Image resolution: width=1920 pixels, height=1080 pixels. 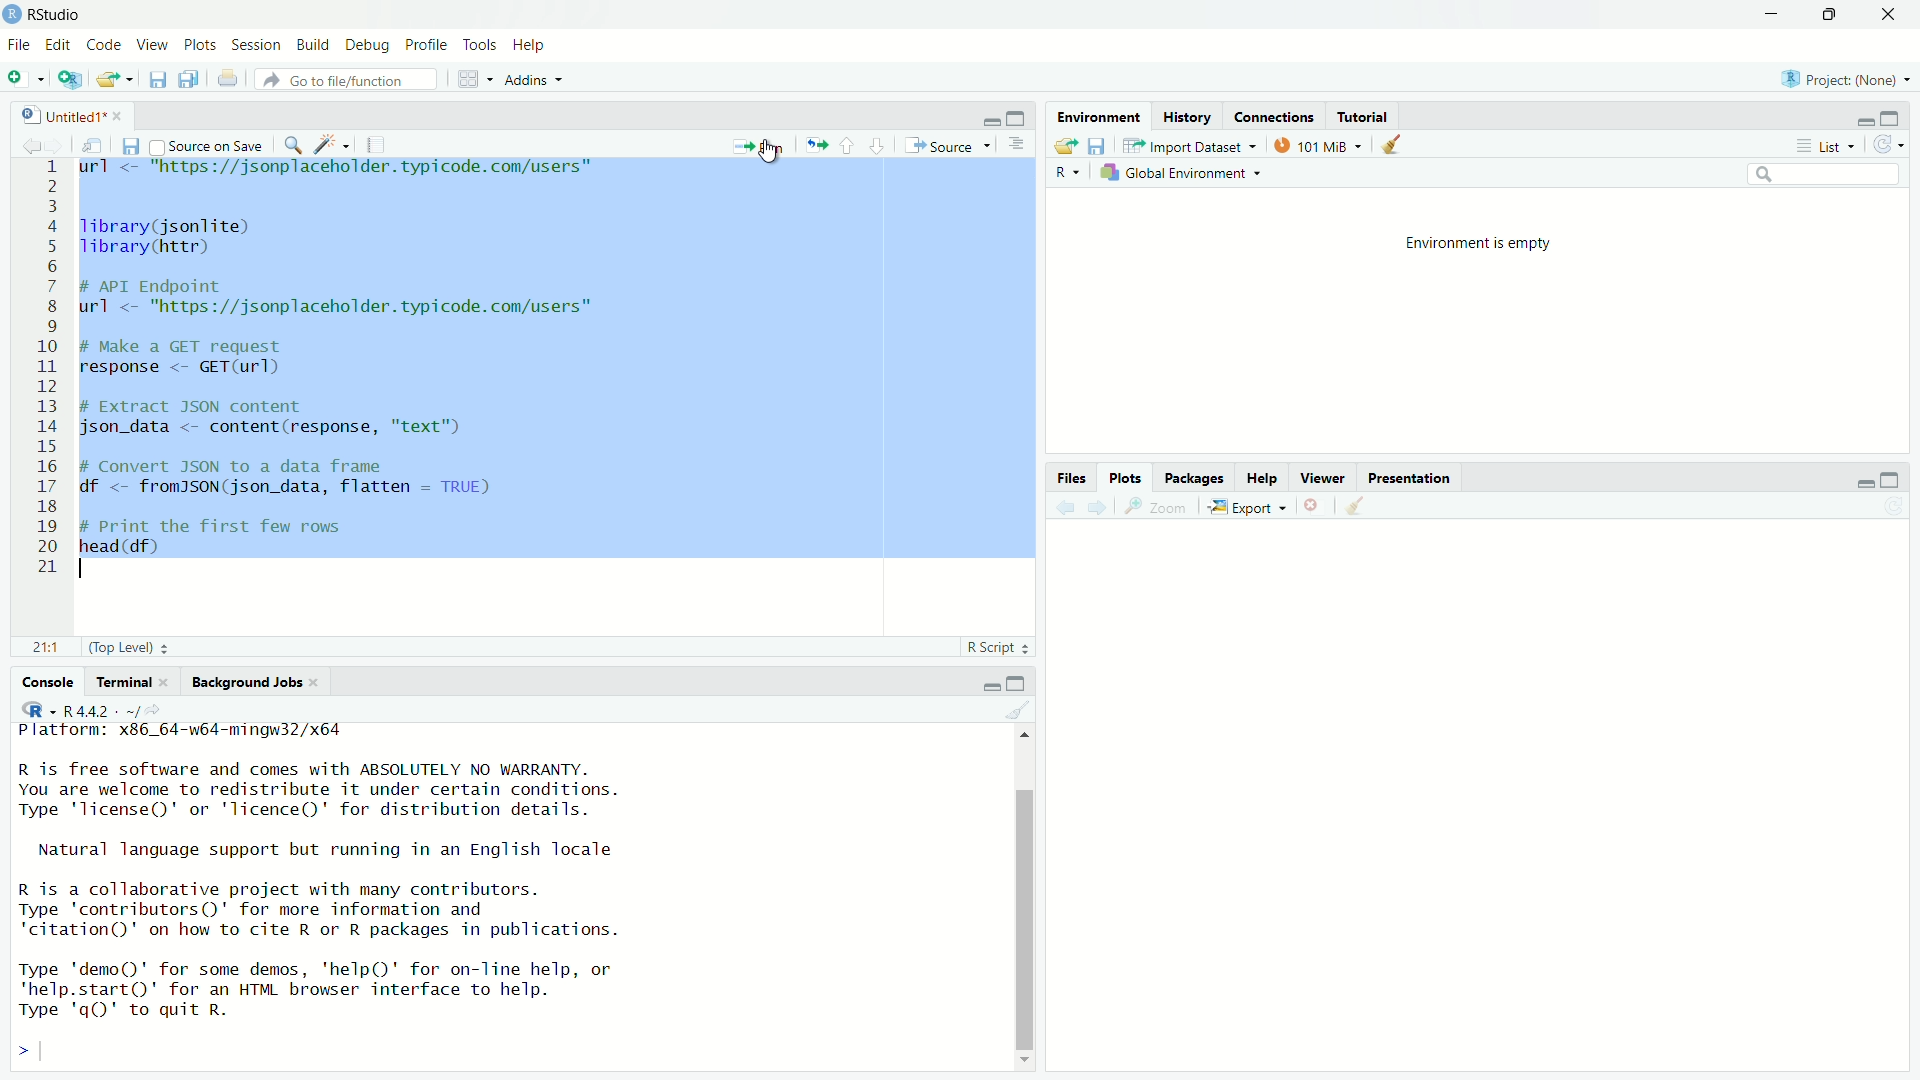 What do you see at coordinates (329, 851) in the screenshot?
I see `Natural language support but running in an English locale` at bounding box center [329, 851].